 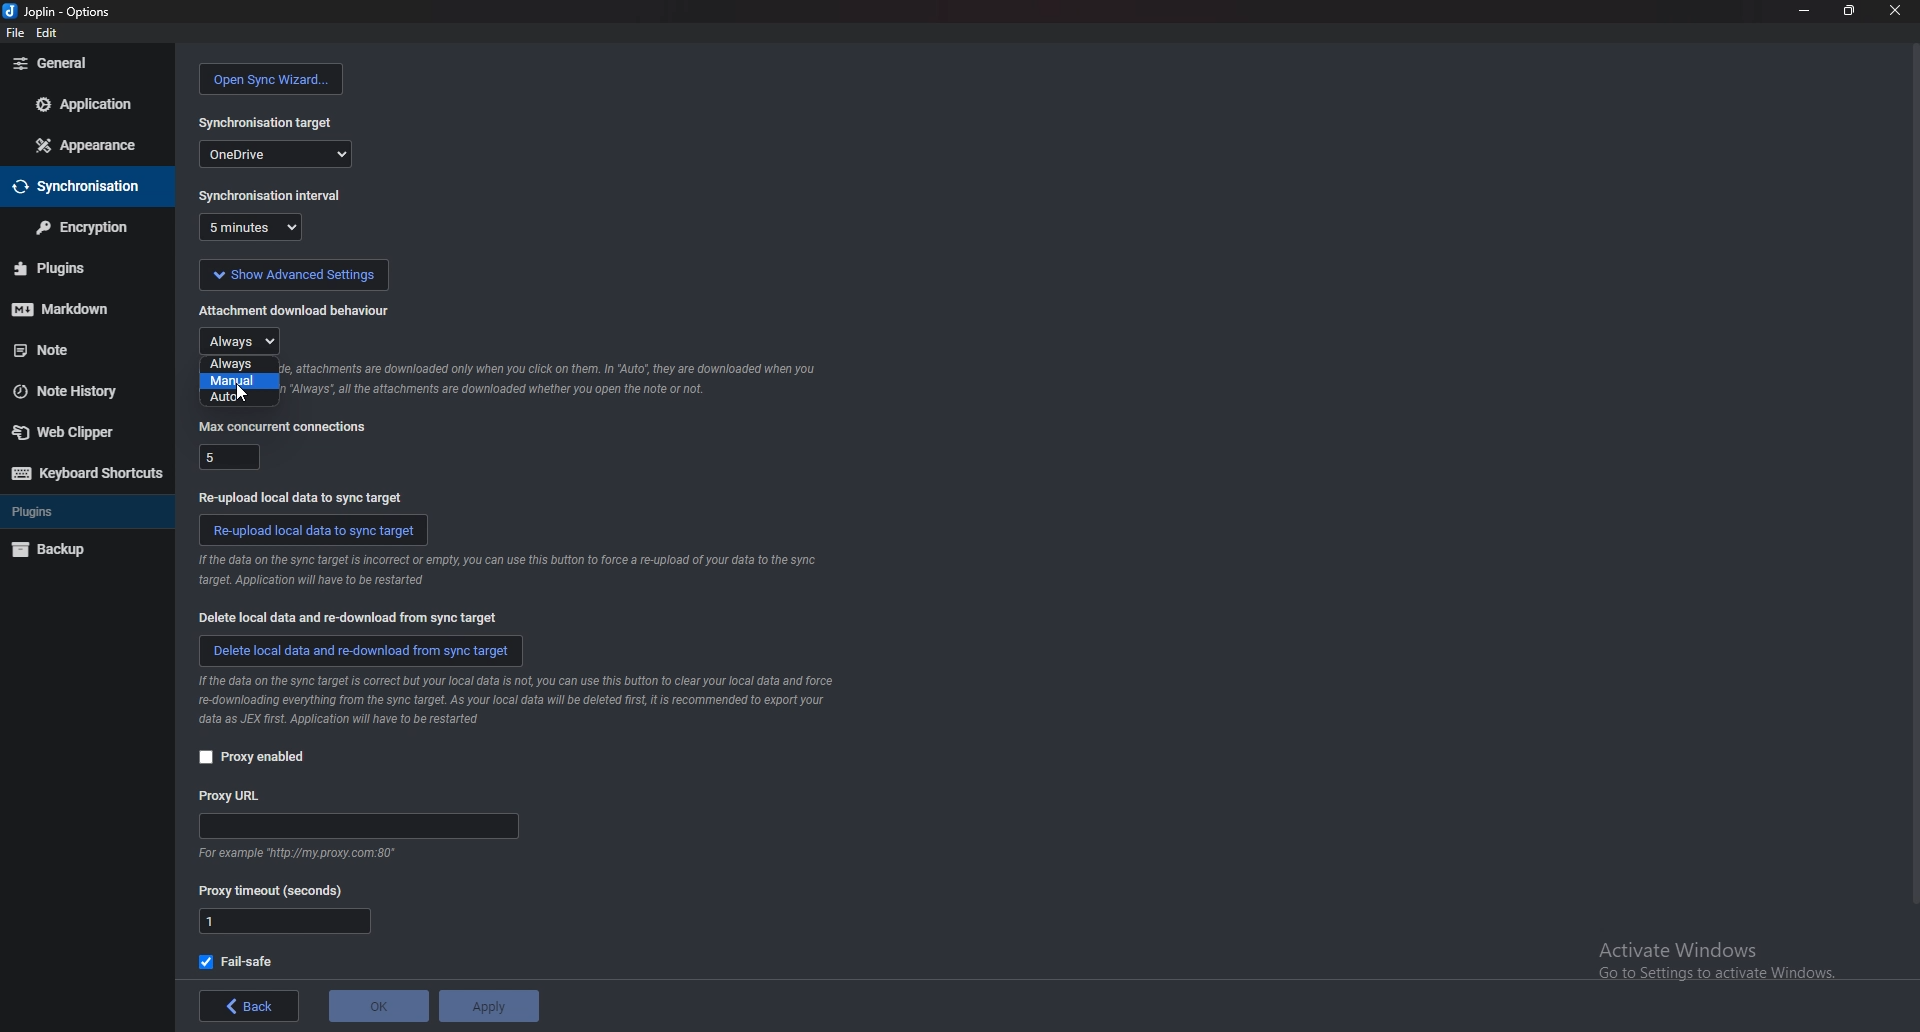 What do you see at coordinates (272, 79) in the screenshot?
I see `open sync wizard` at bounding box center [272, 79].